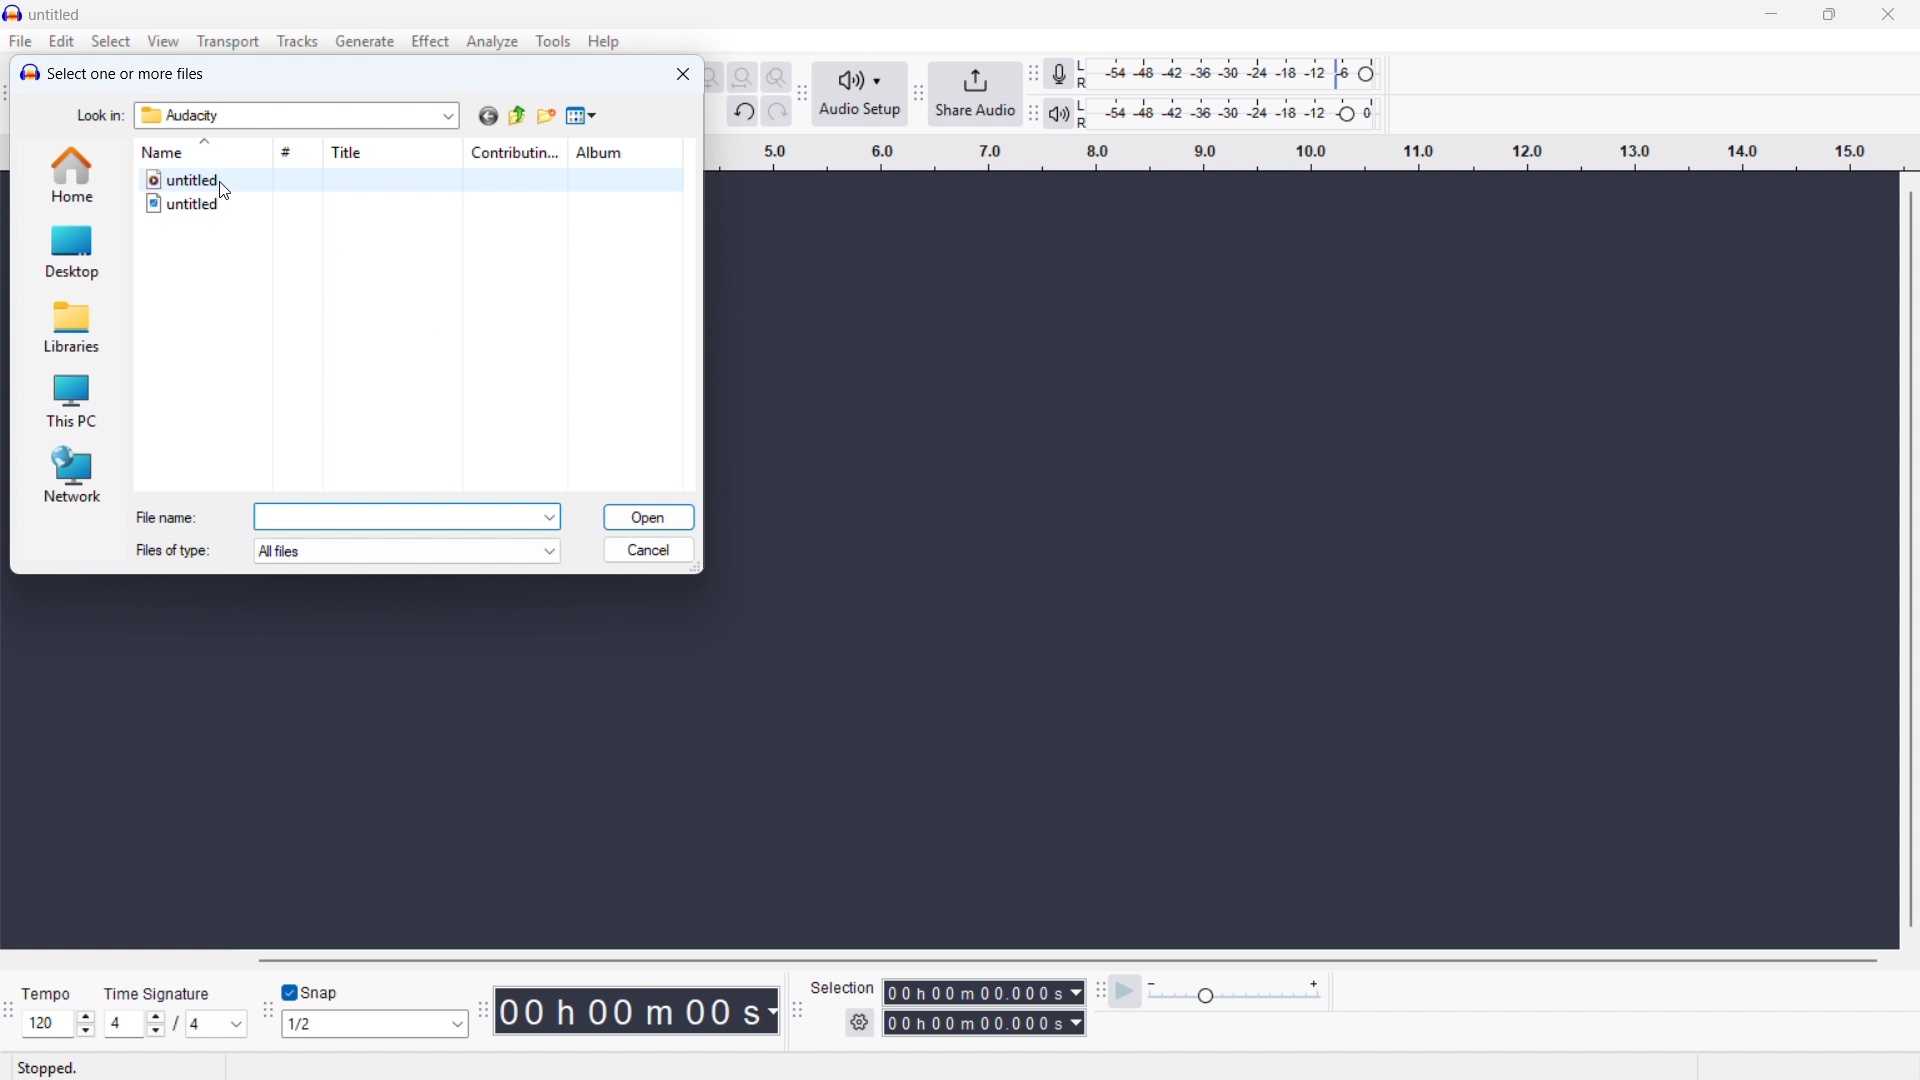  Describe the element at coordinates (743, 112) in the screenshot. I see `Undo` at that location.